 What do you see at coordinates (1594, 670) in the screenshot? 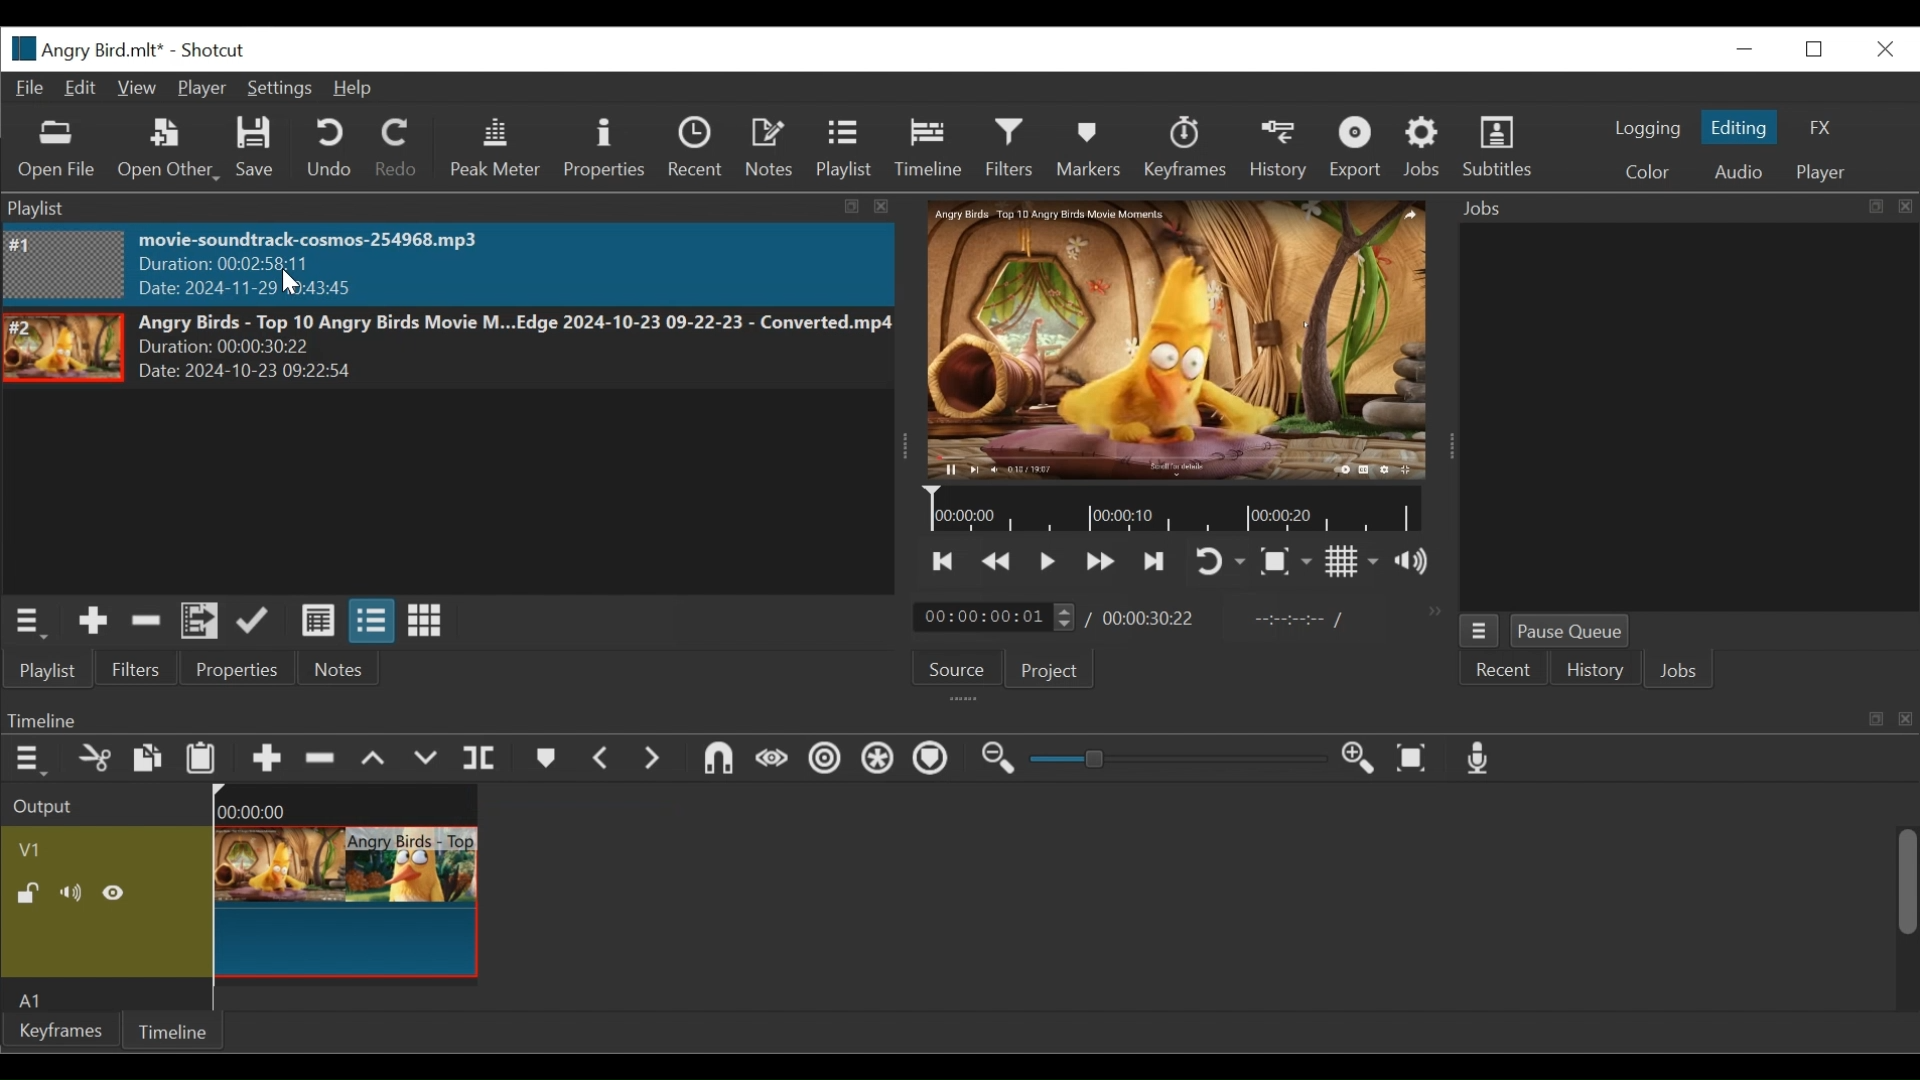
I see `History` at bounding box center [1594, 670].